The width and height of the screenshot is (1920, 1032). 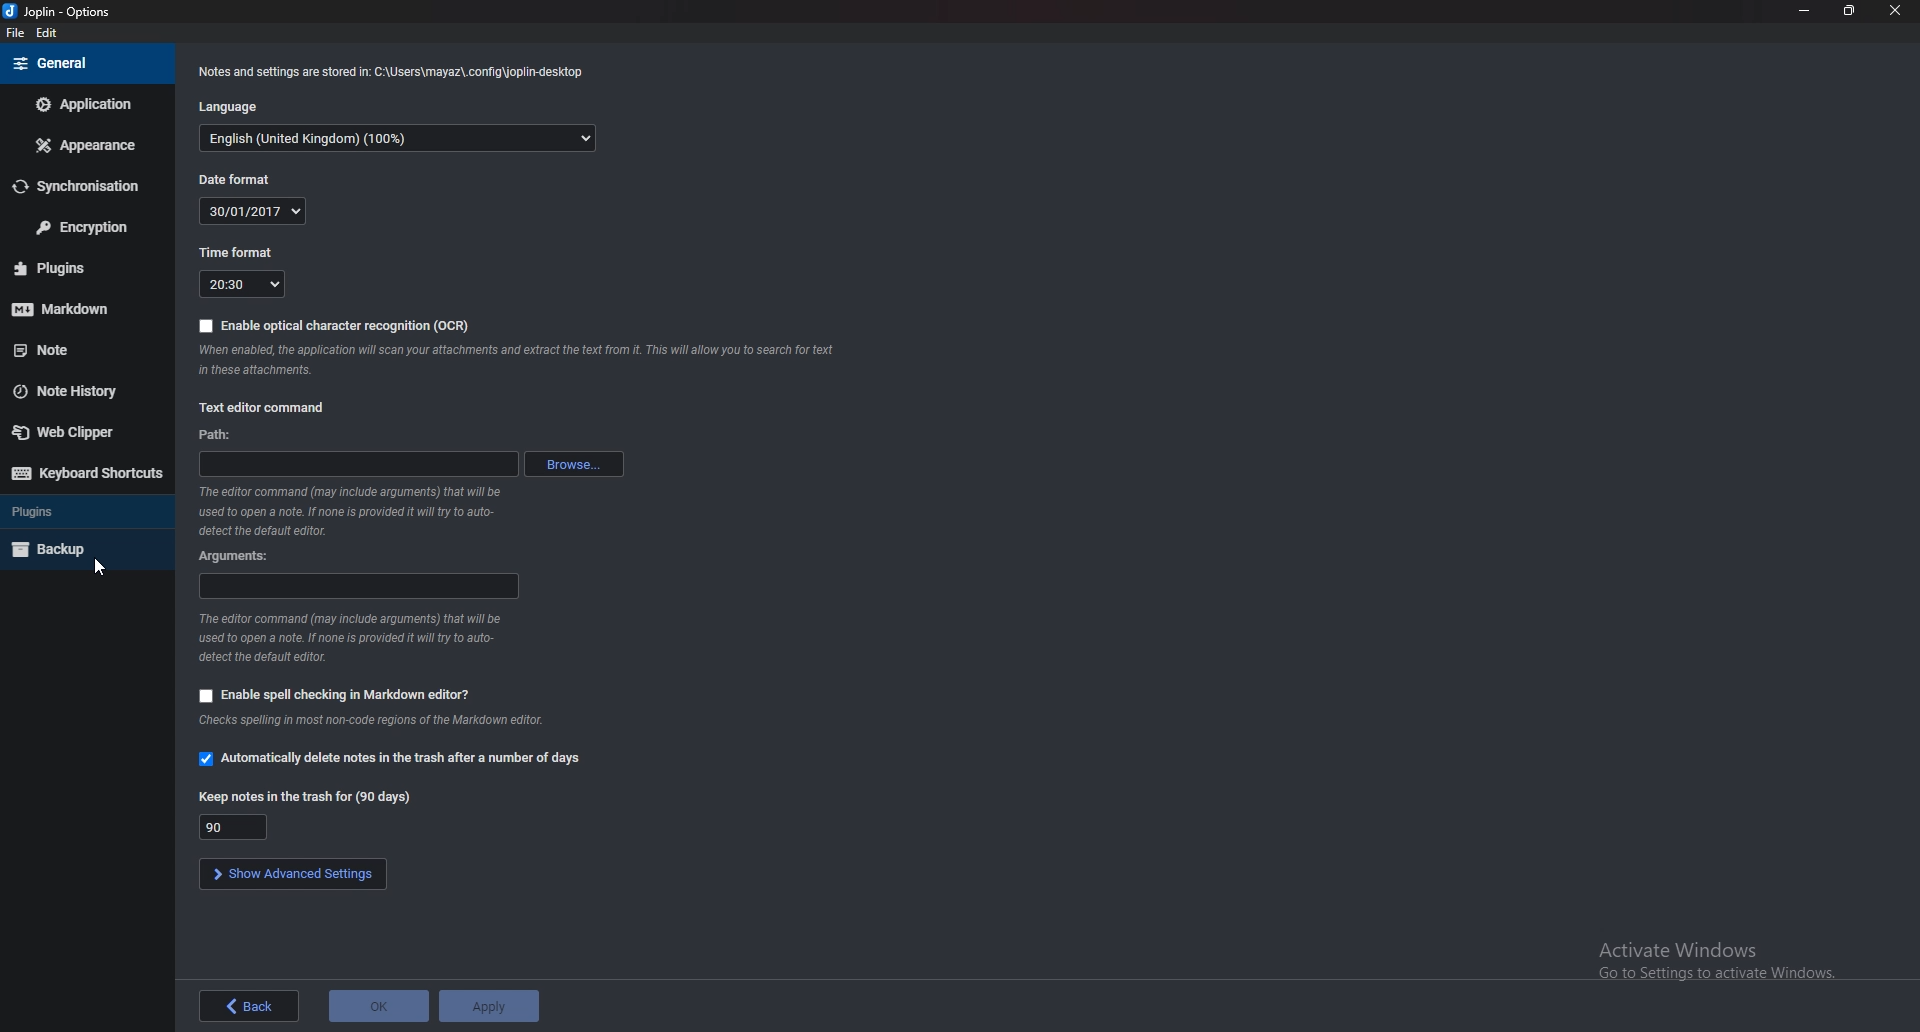 I want to click on Plugins, so click(x=82, y=512).